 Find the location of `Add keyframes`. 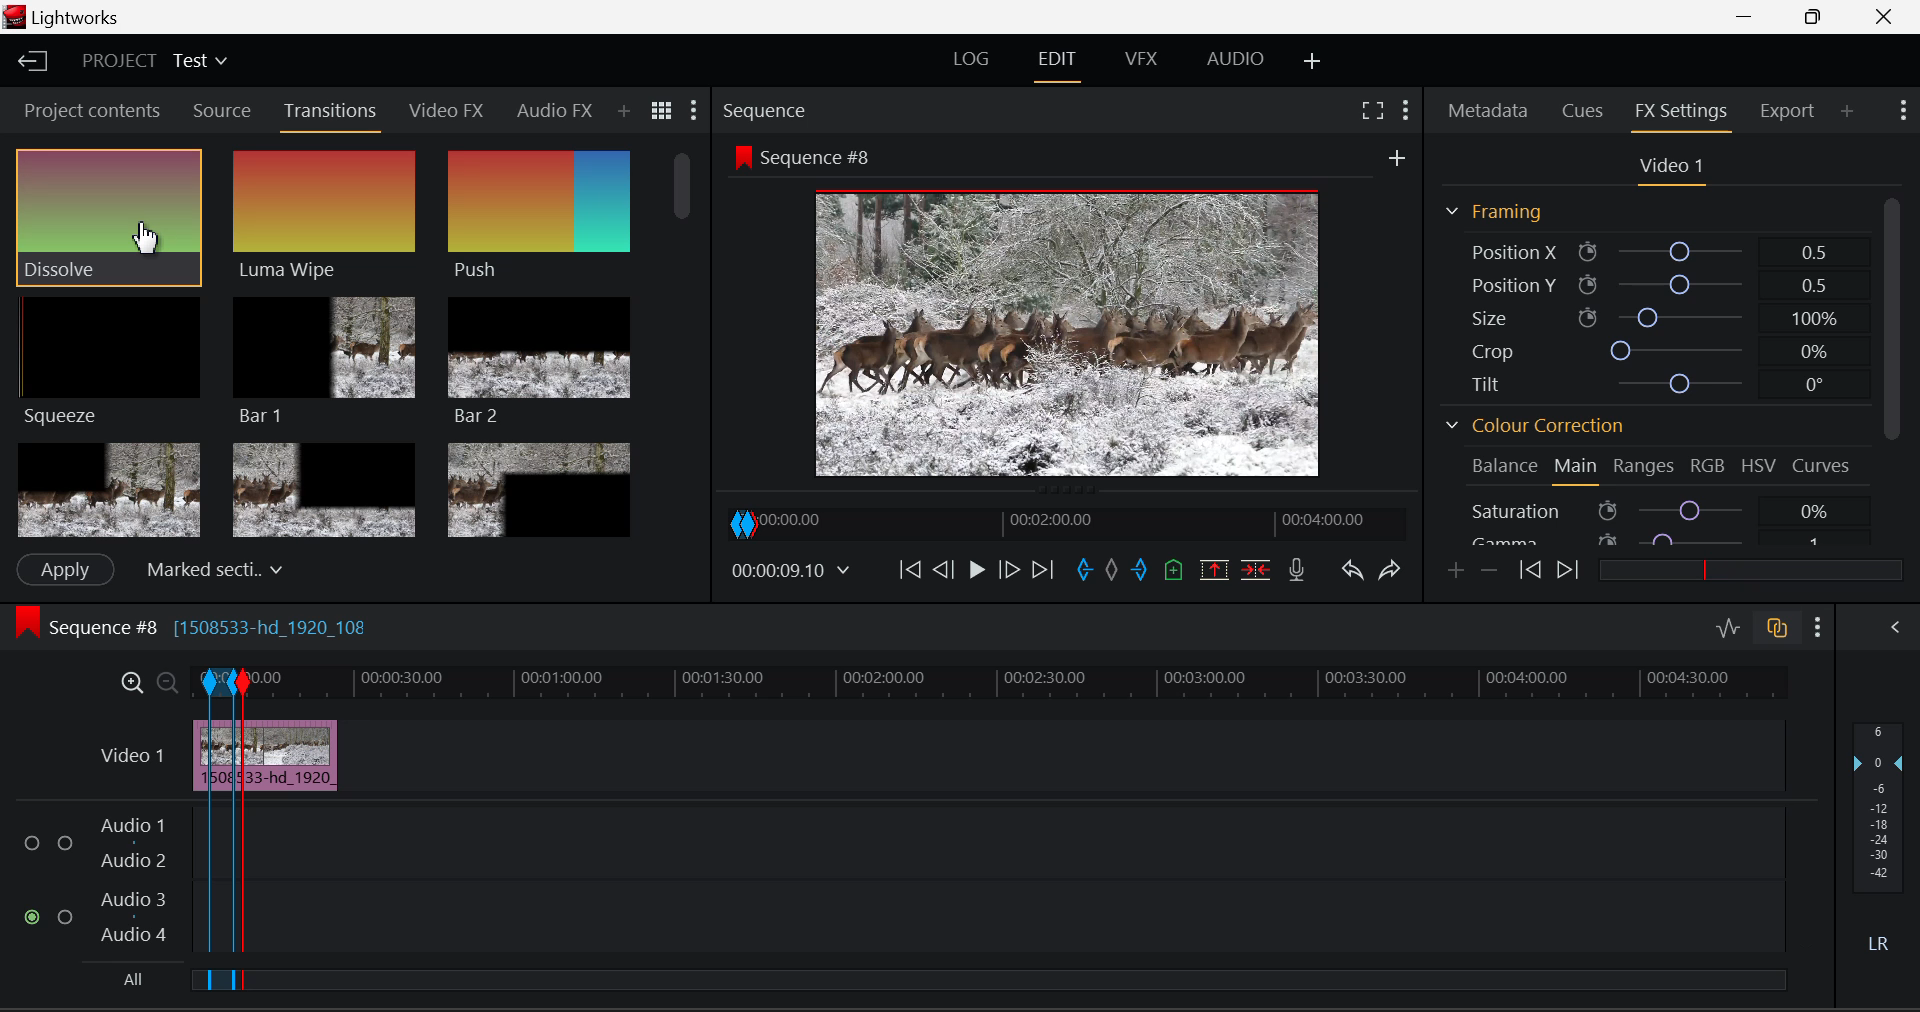

Add keyframes is located at coordinates (1457, 571).